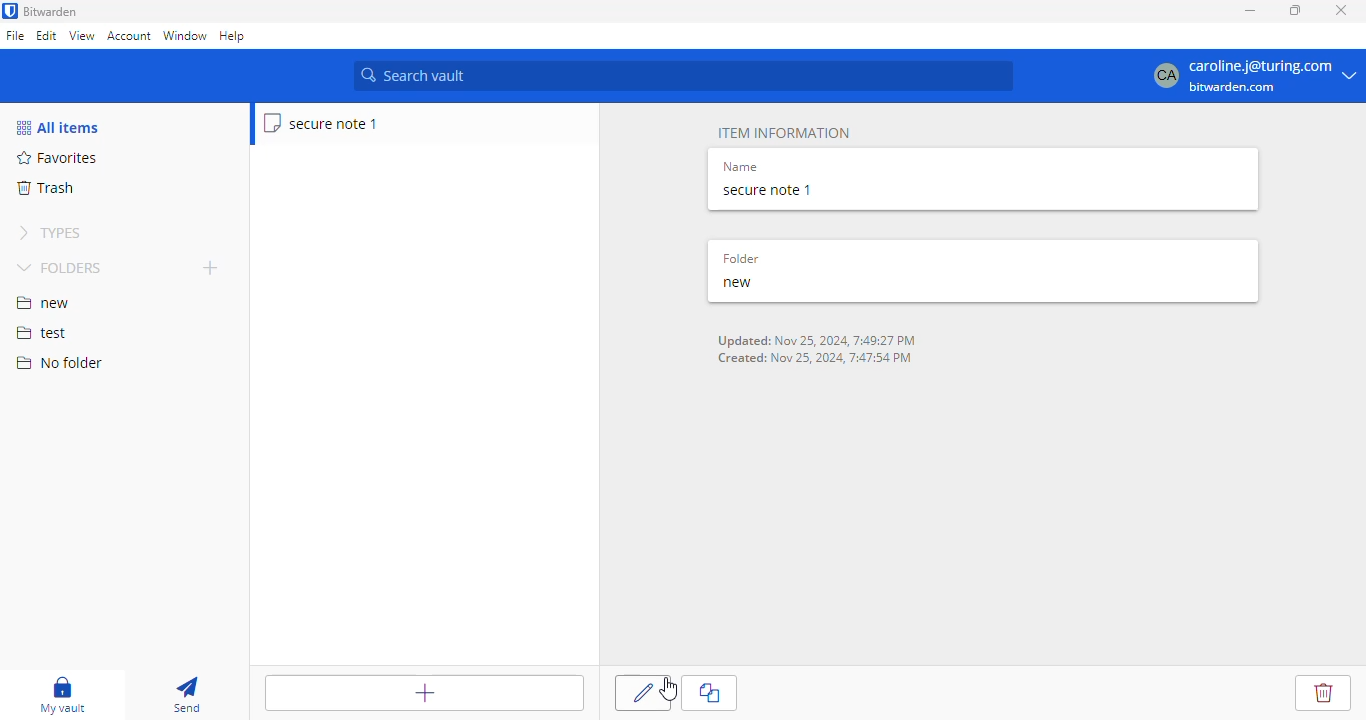  What do you see at coordinates (668, 690) in the screenshot?
I see `cursor` at bounding box center [668, 690].